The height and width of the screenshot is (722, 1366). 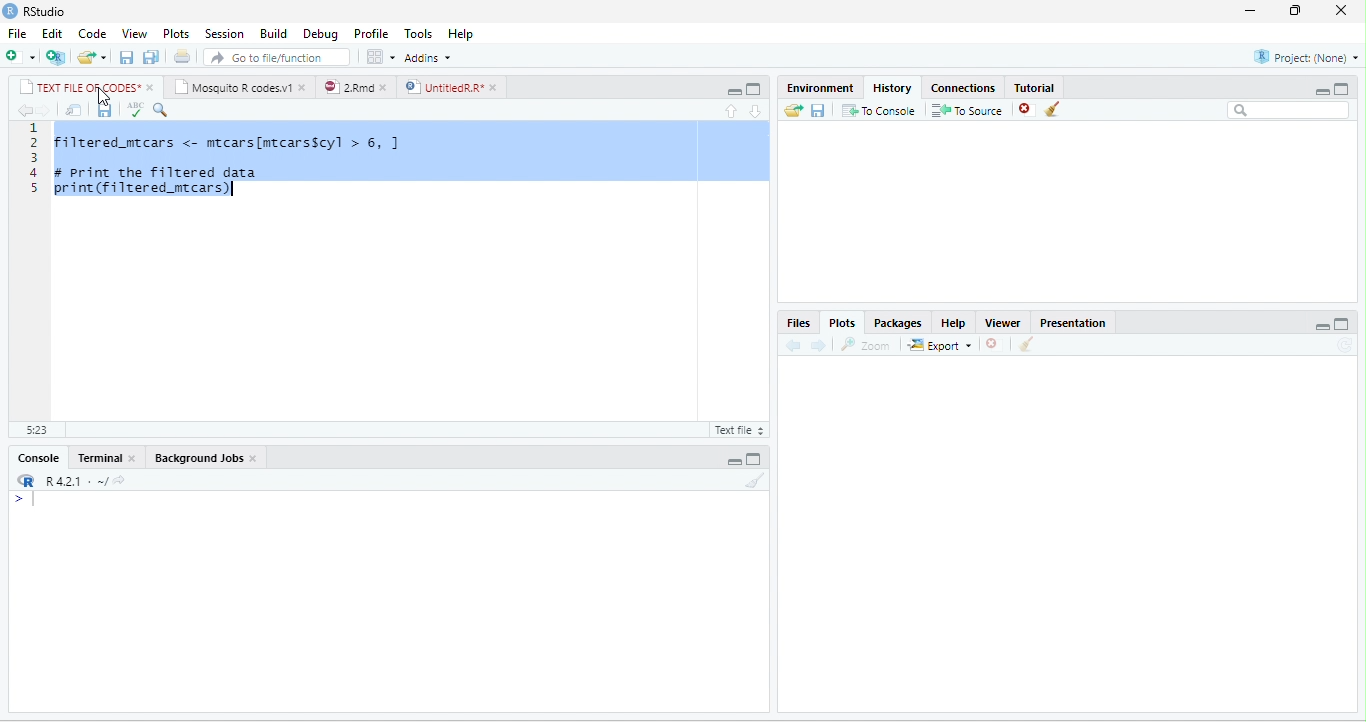 I want to click on line numbering, so click(x=34, y=159).